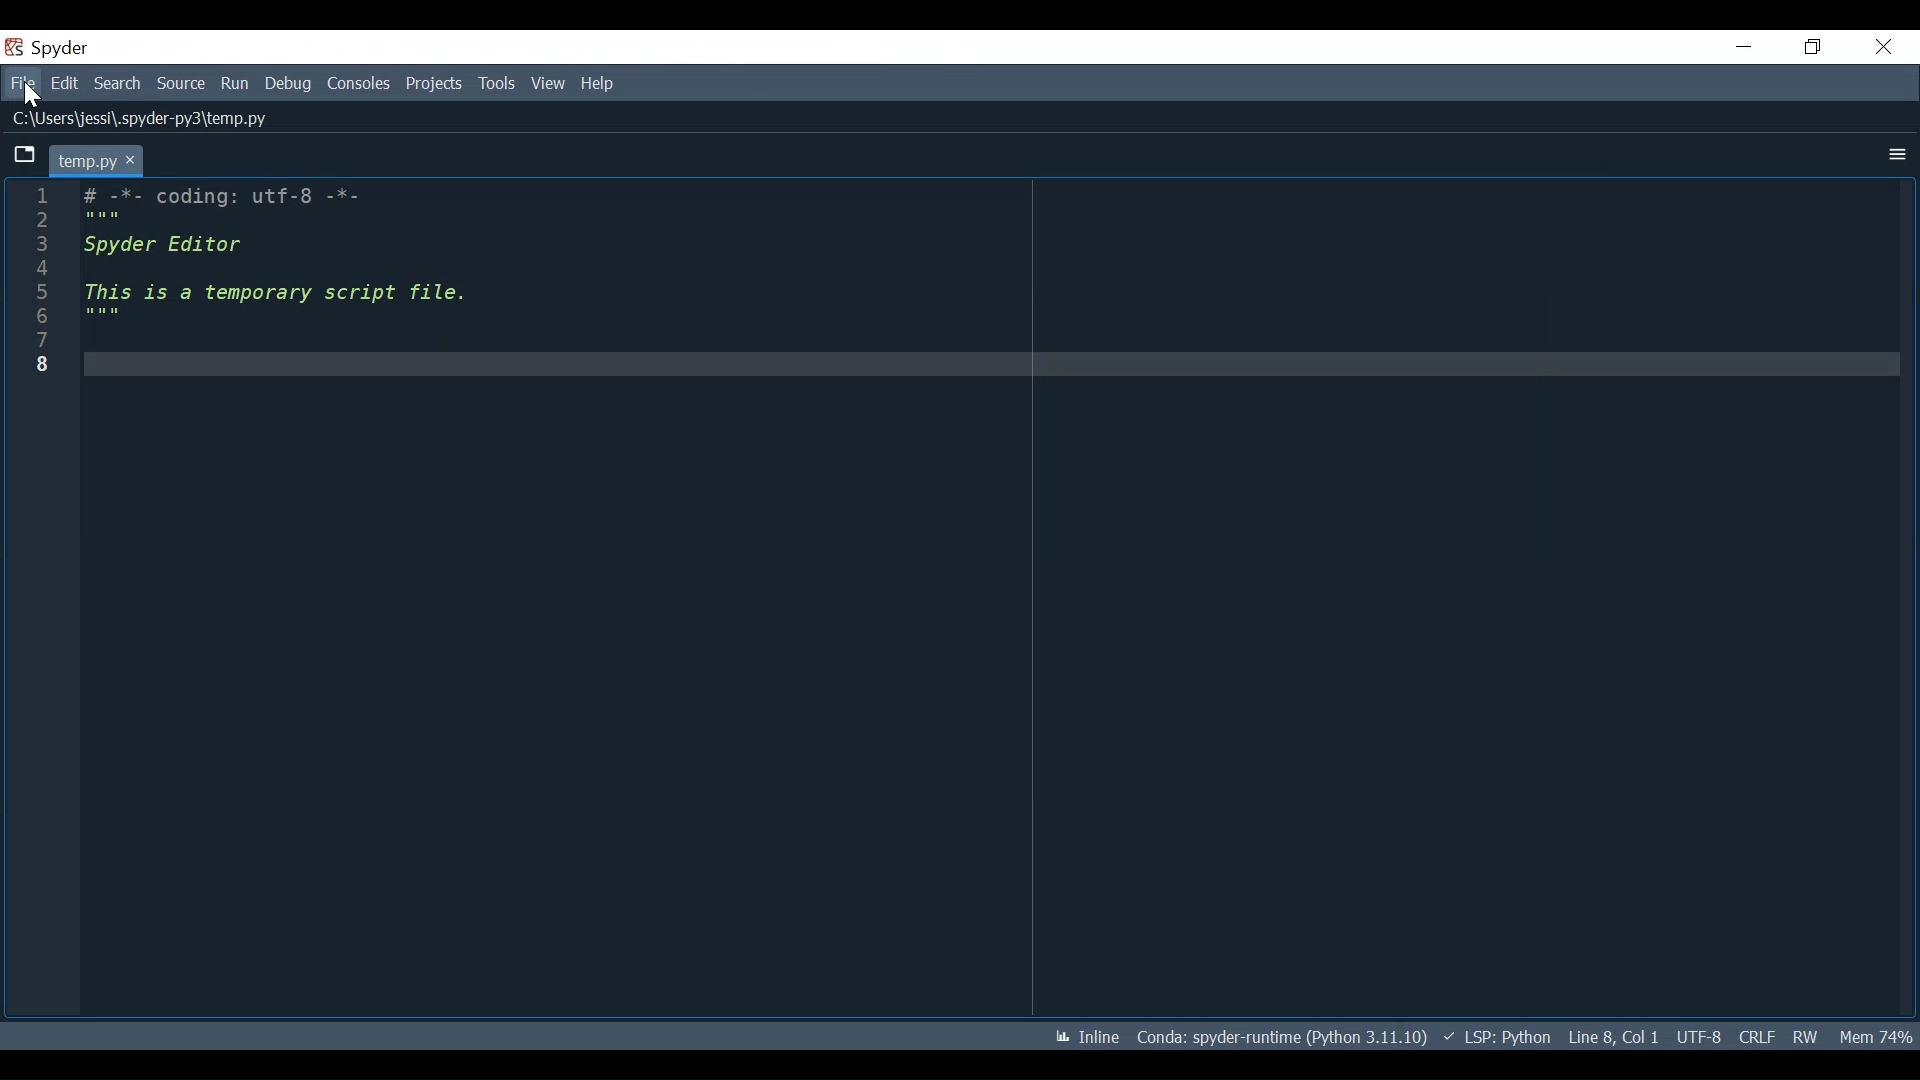  What do you see at coordinates (94, 158) in the screenshot?
I see `Current tab` at bounding box center [94, 158].